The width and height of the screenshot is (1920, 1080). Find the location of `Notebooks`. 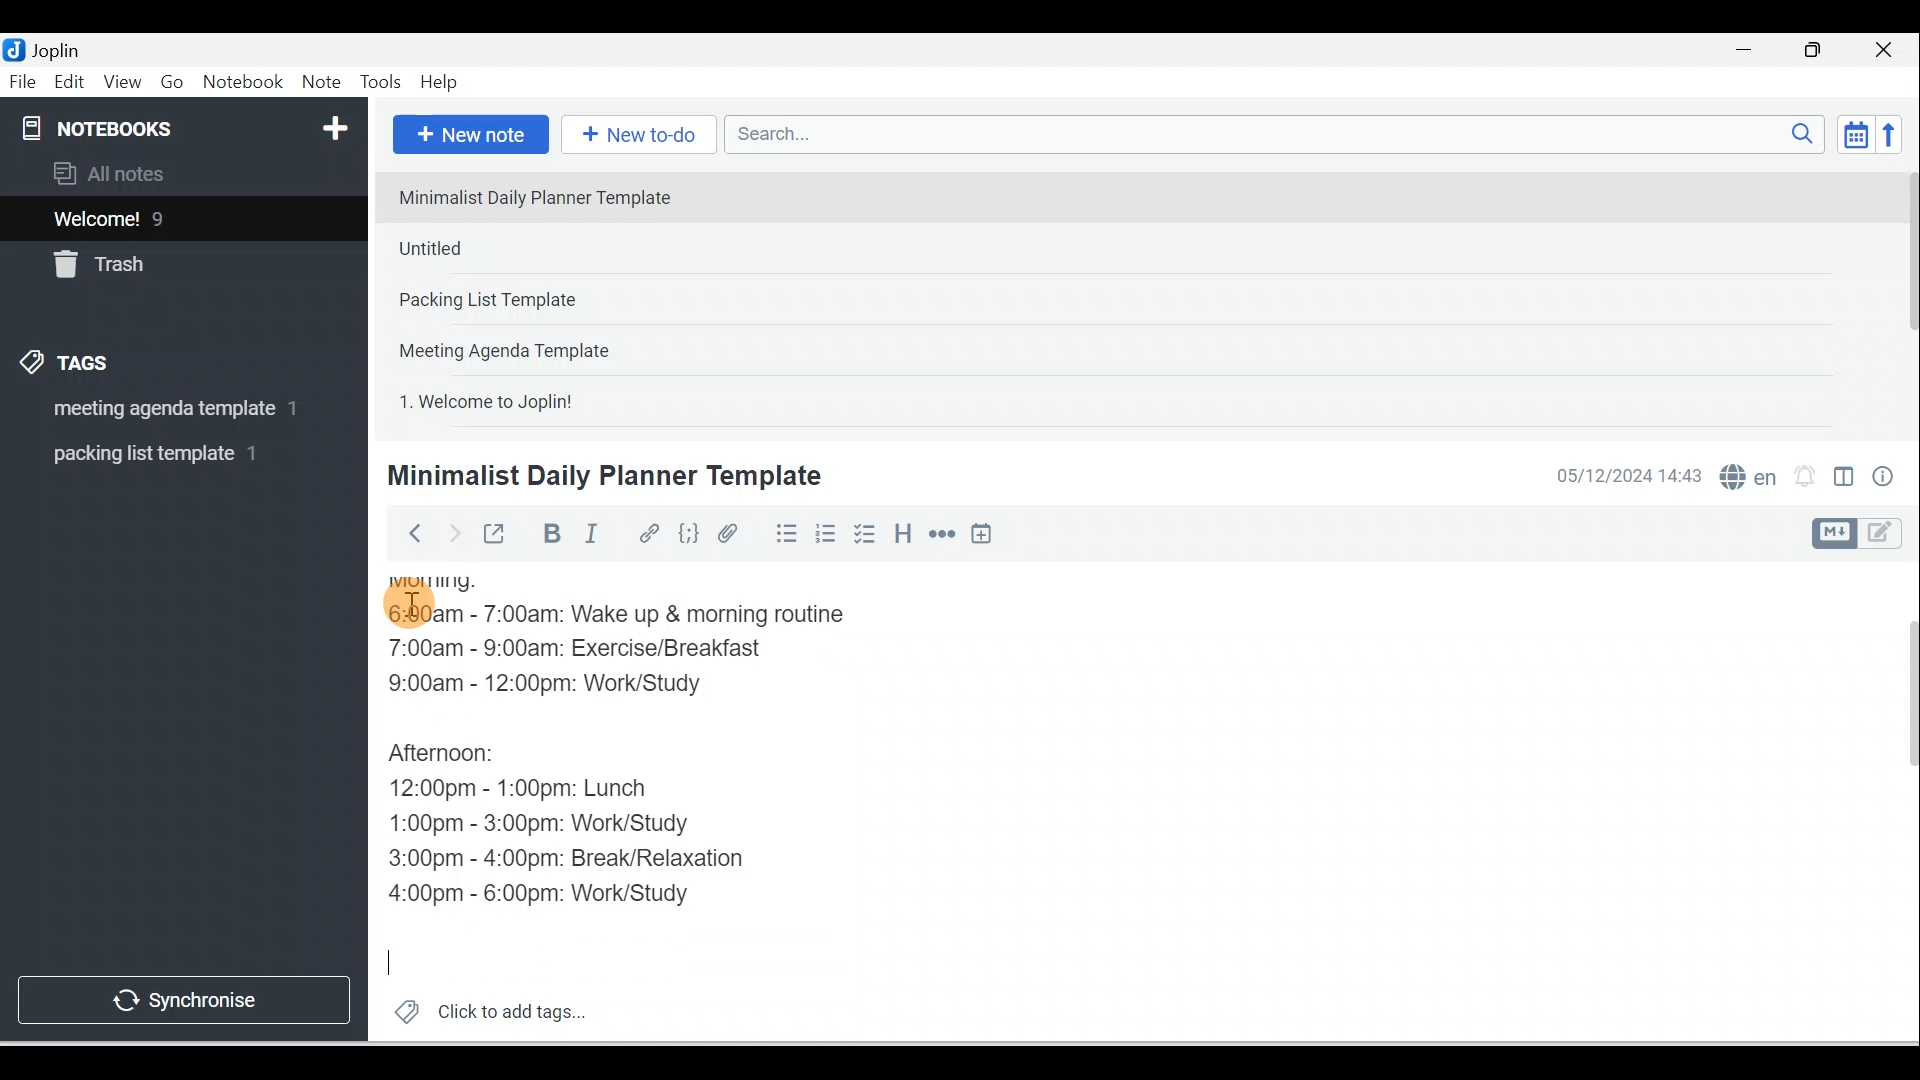

Notebooks is located at coordinates (188, 124).